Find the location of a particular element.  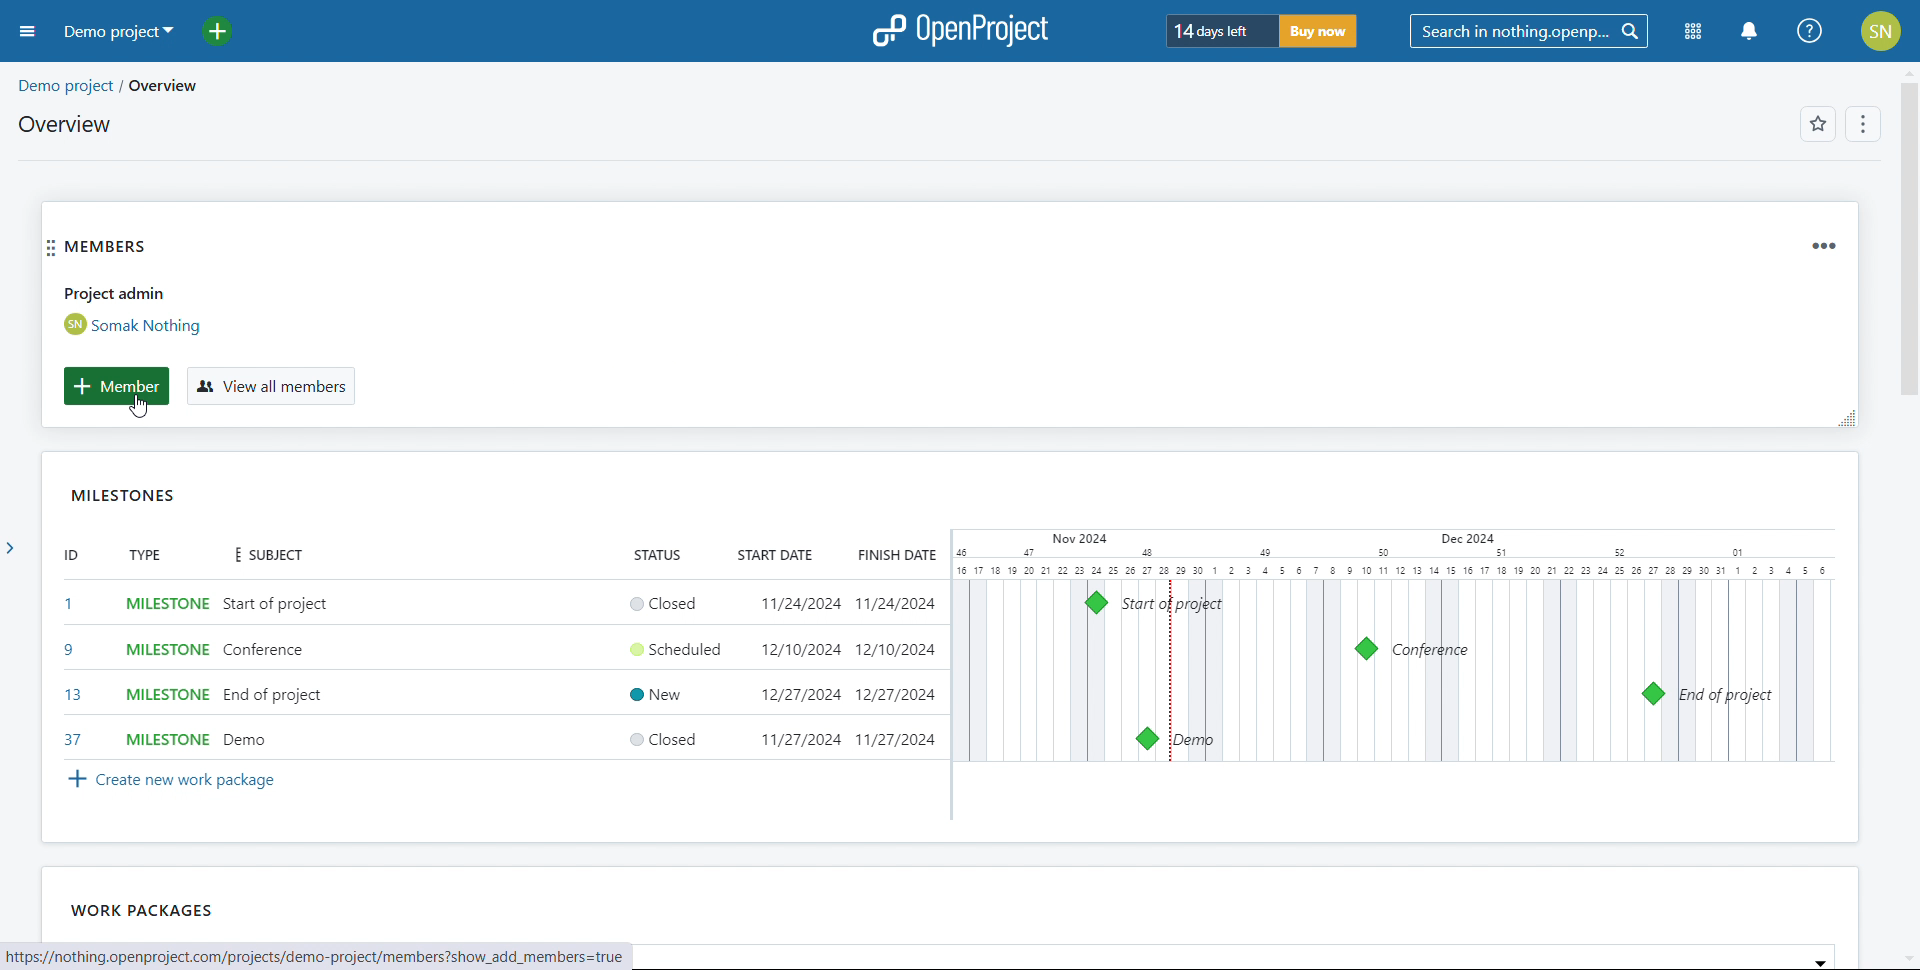

set subject is located at coordinates (277, 604).